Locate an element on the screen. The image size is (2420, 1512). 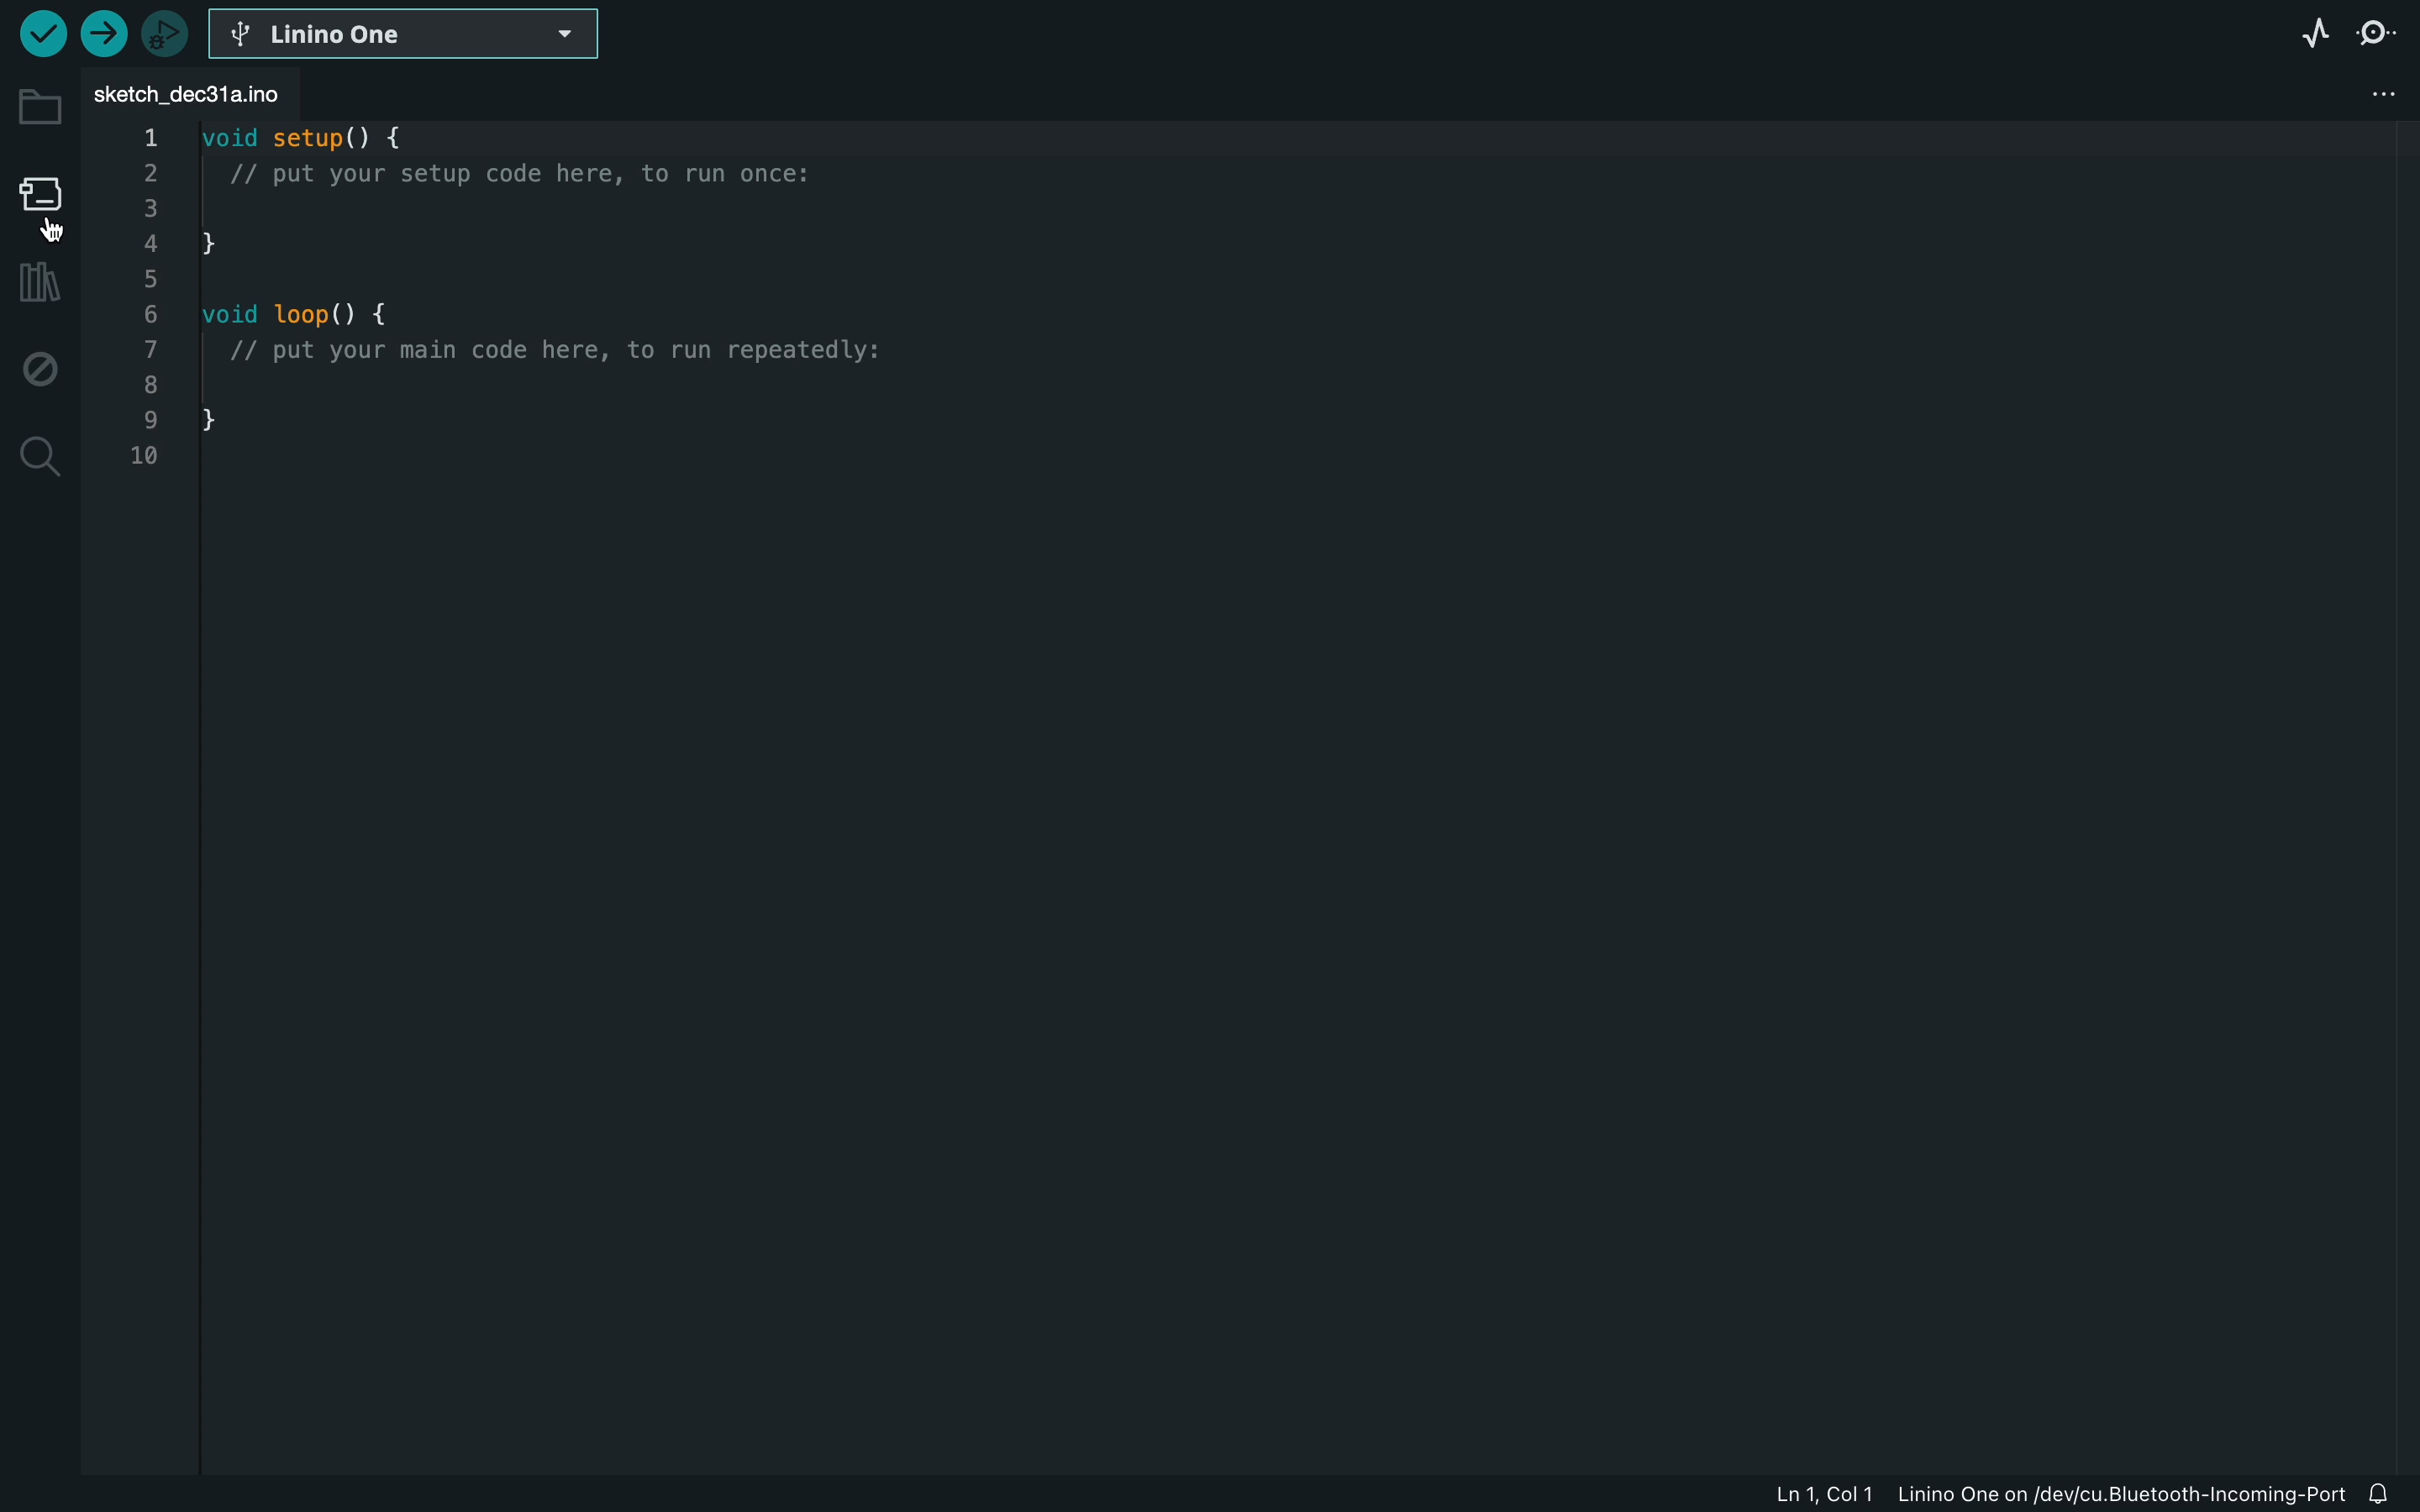
4 is located at coordinates (149, 241).